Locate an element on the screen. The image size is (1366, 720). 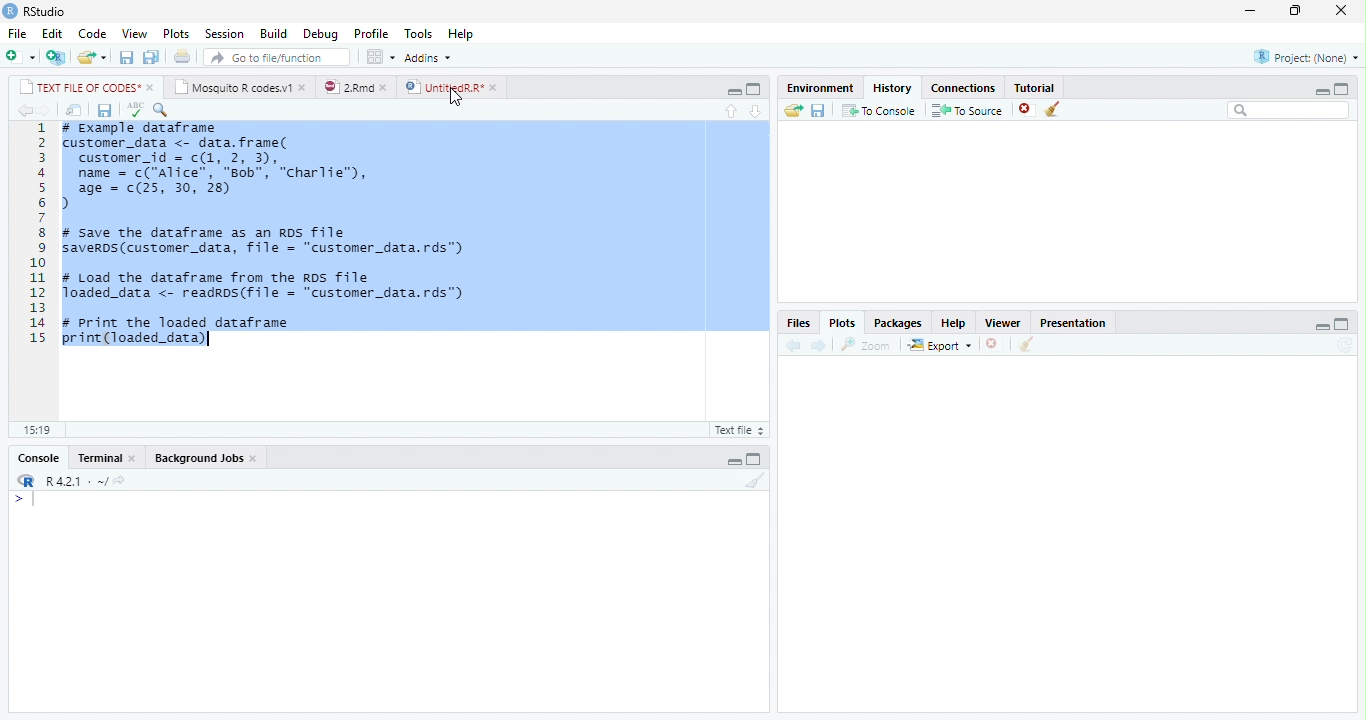
minimize is located at coordinates (734, 462).